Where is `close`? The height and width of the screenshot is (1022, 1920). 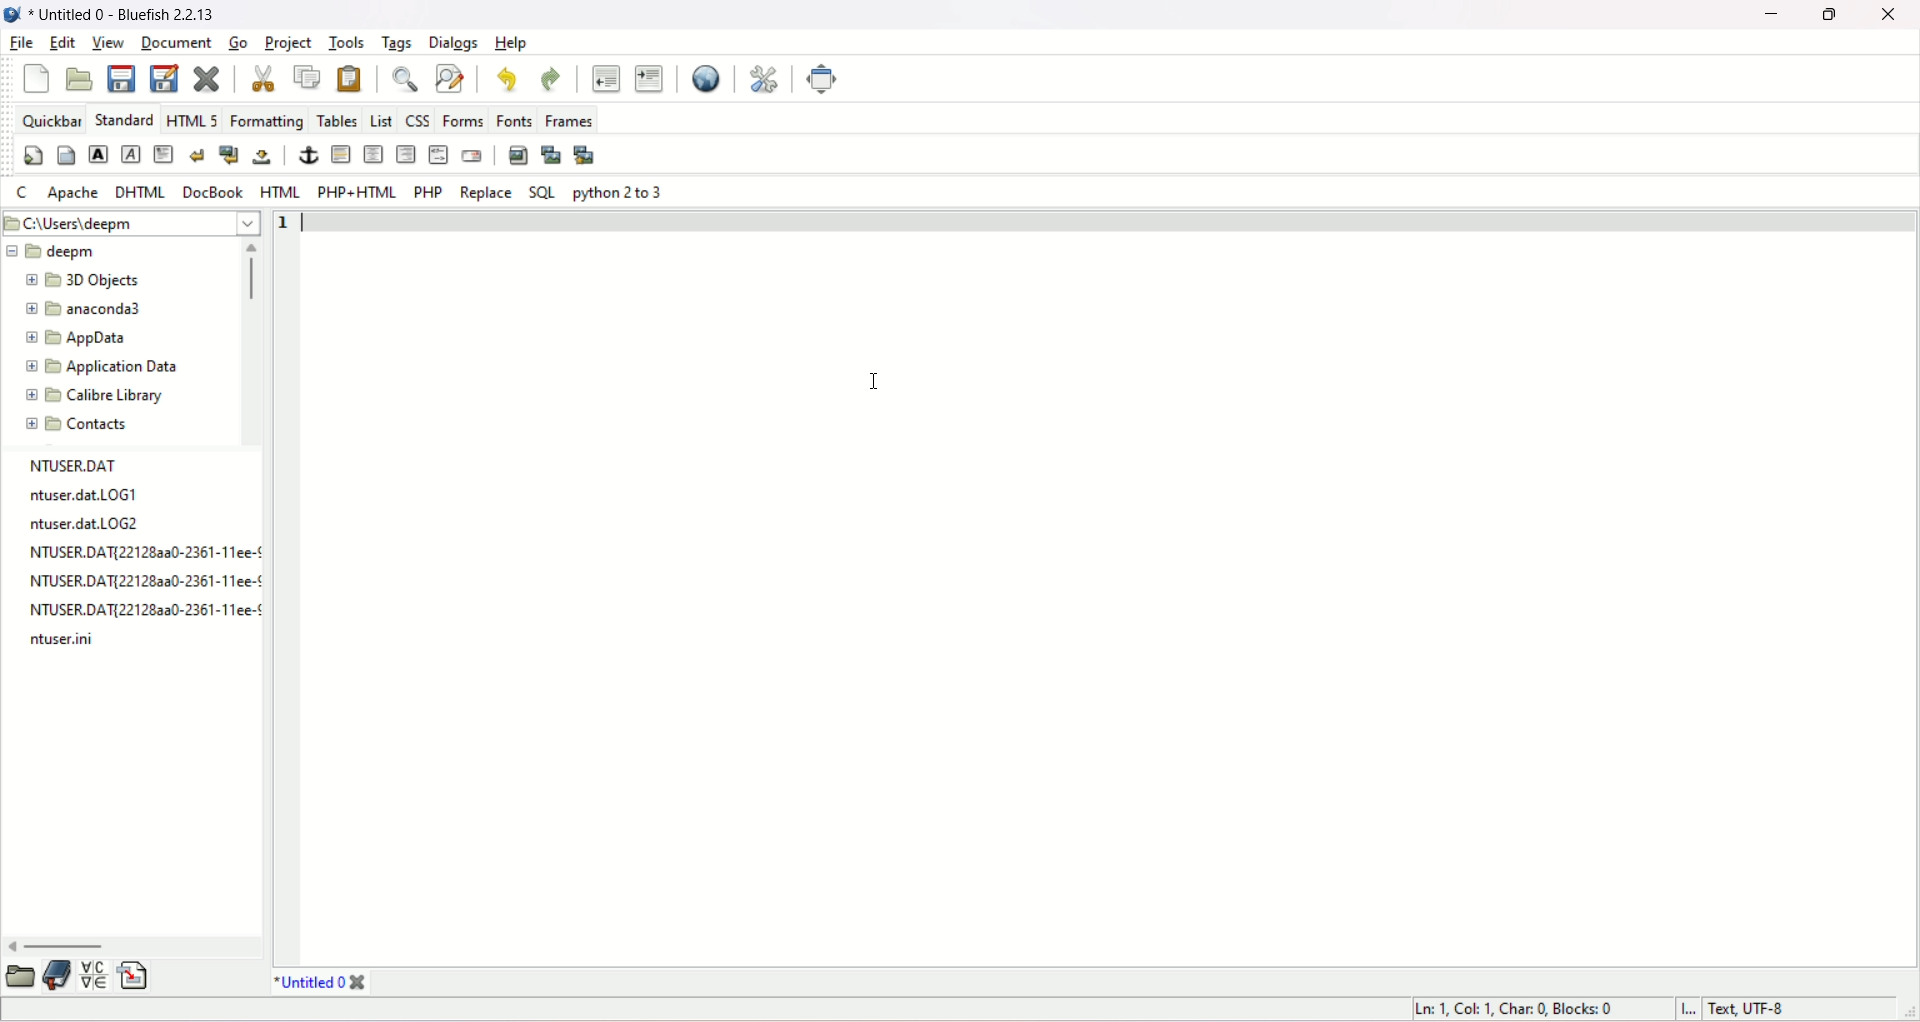
close is located at coordinates (358, 980).